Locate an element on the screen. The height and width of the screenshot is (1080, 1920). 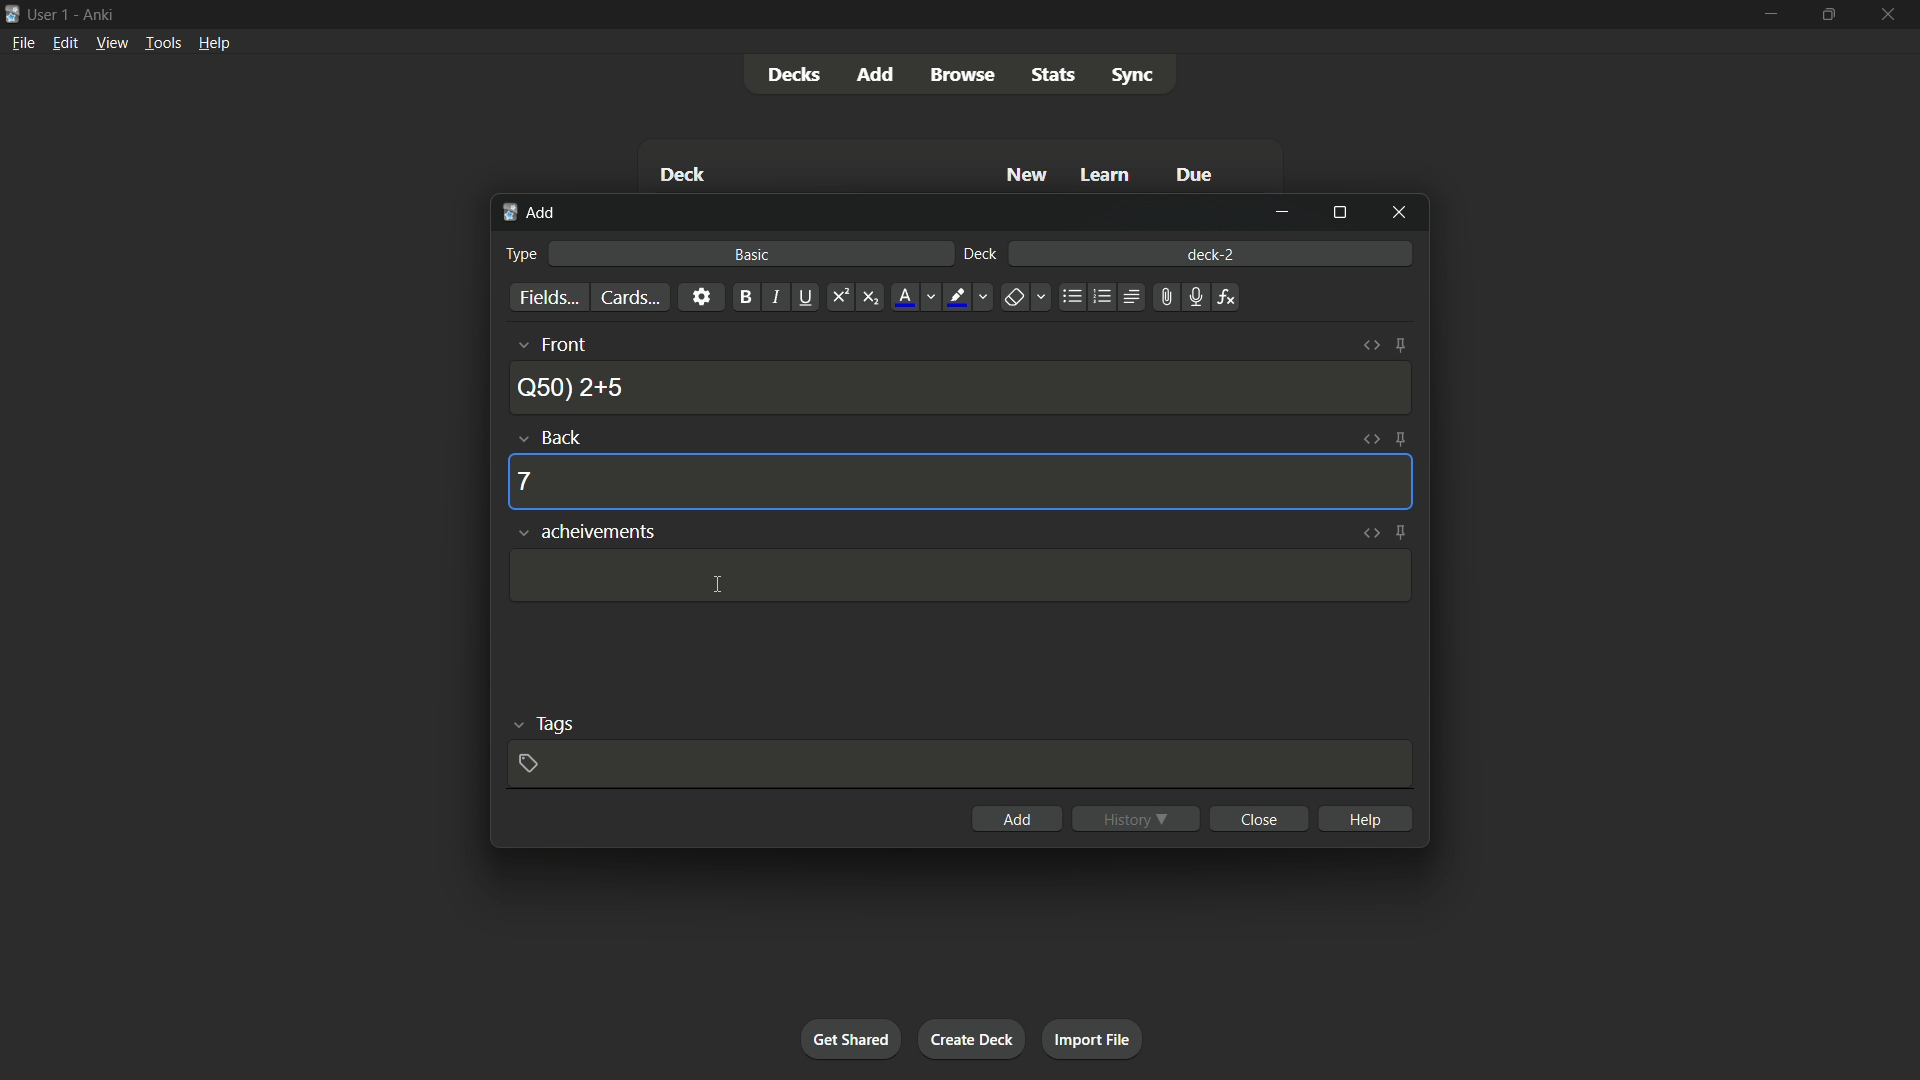
superscript is located at coordinates (839, 297).